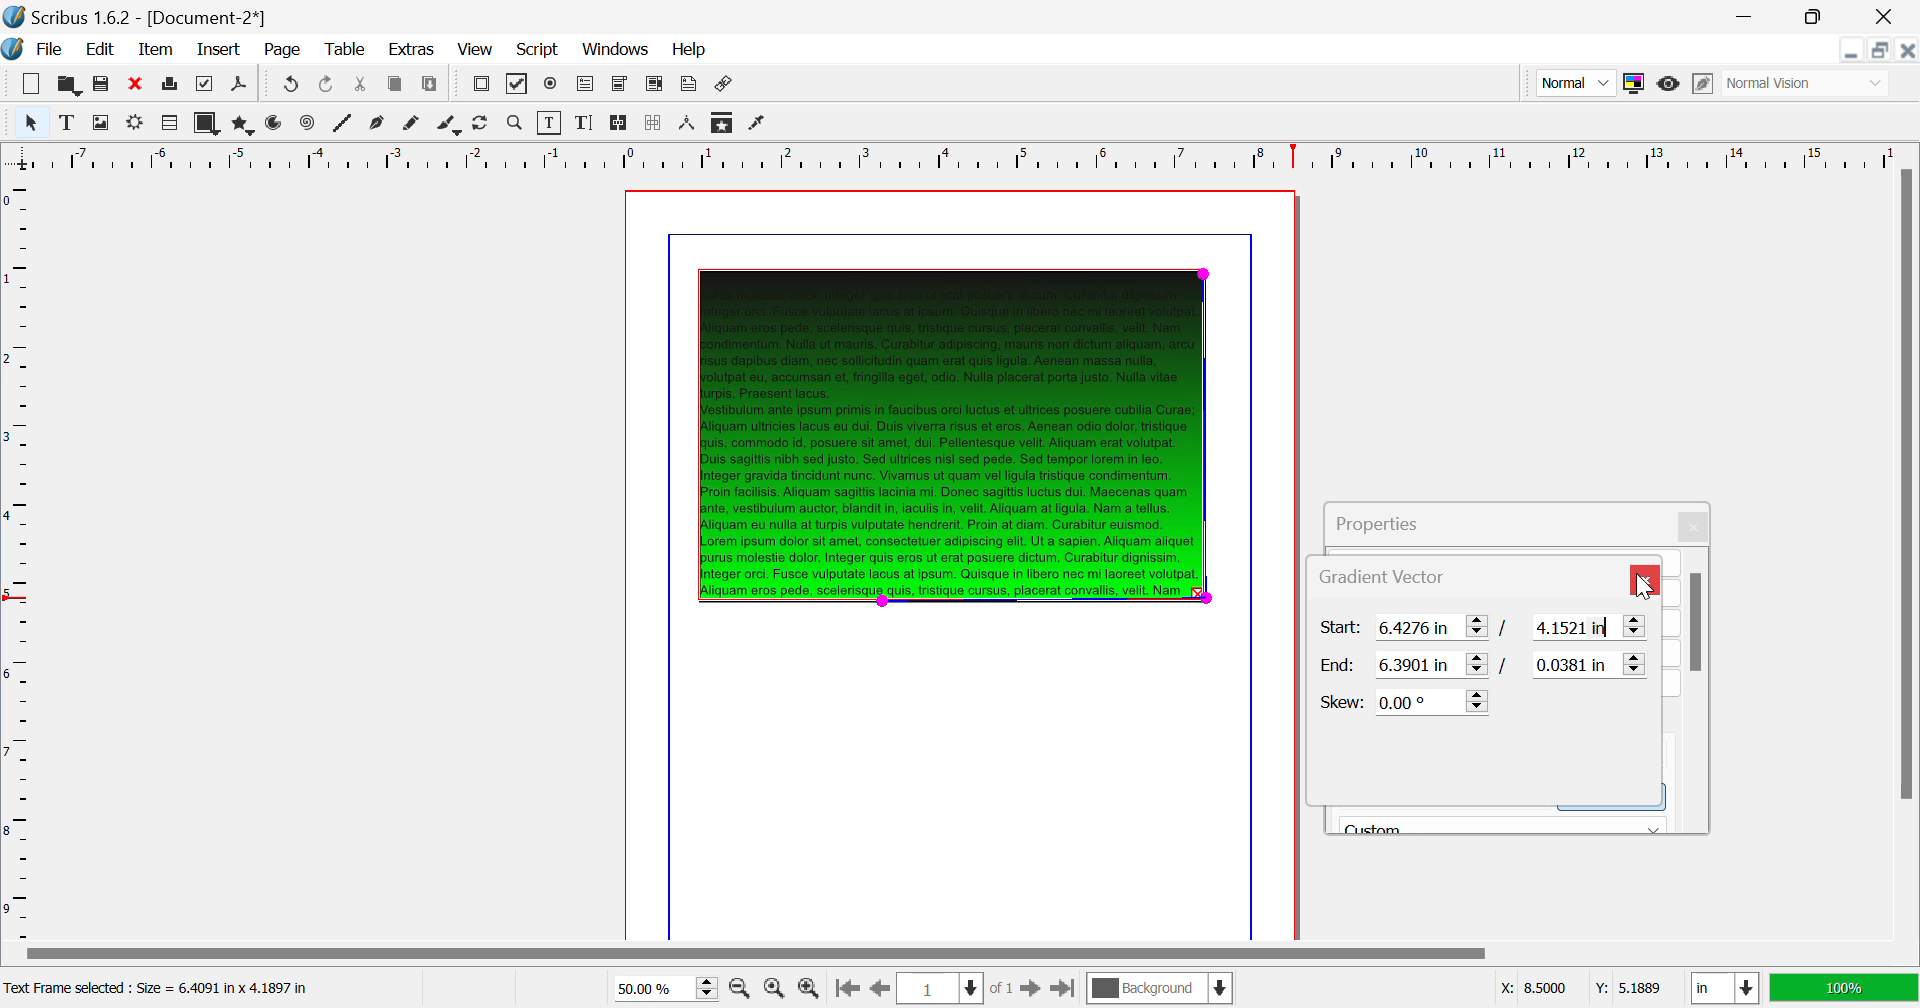 The height and width of the screenshot is (1008, 1920). I want to click on Save as PDF, so click(240, 86).